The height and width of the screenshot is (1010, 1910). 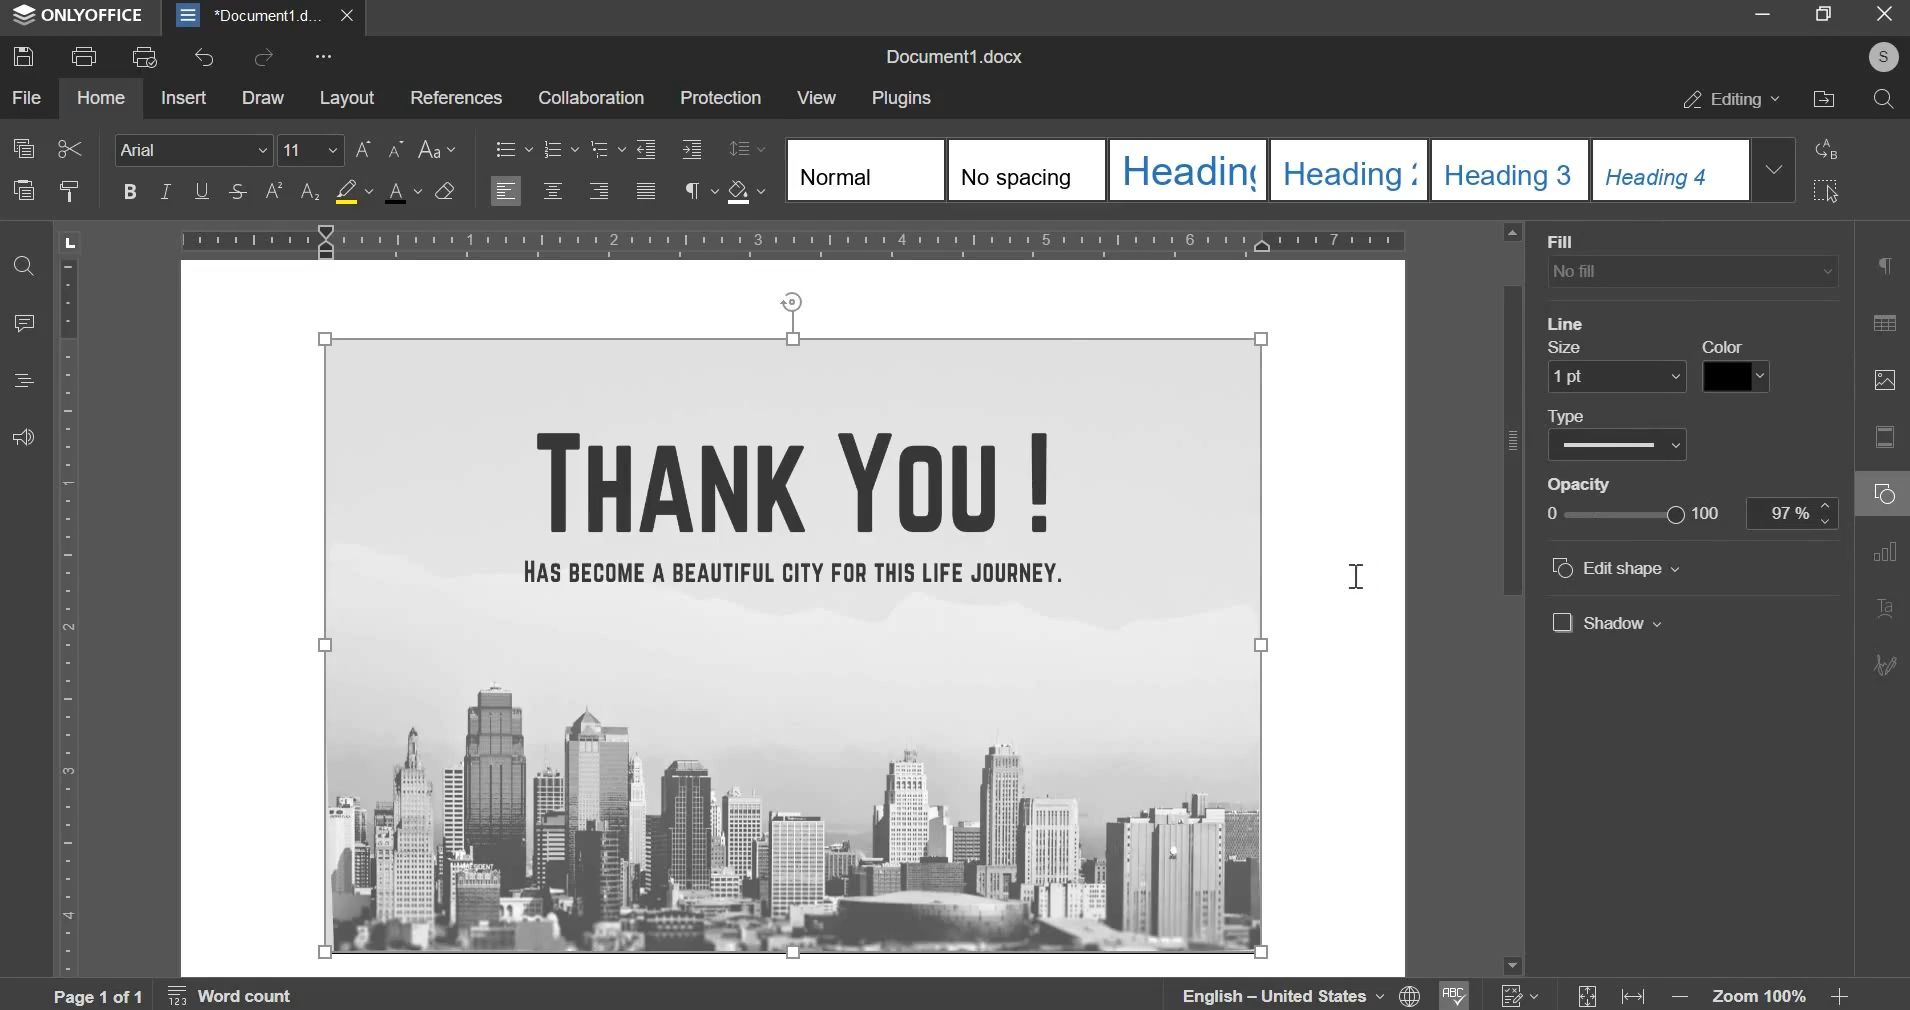 I want to click on multilevel list, so click(x=605, y=147).